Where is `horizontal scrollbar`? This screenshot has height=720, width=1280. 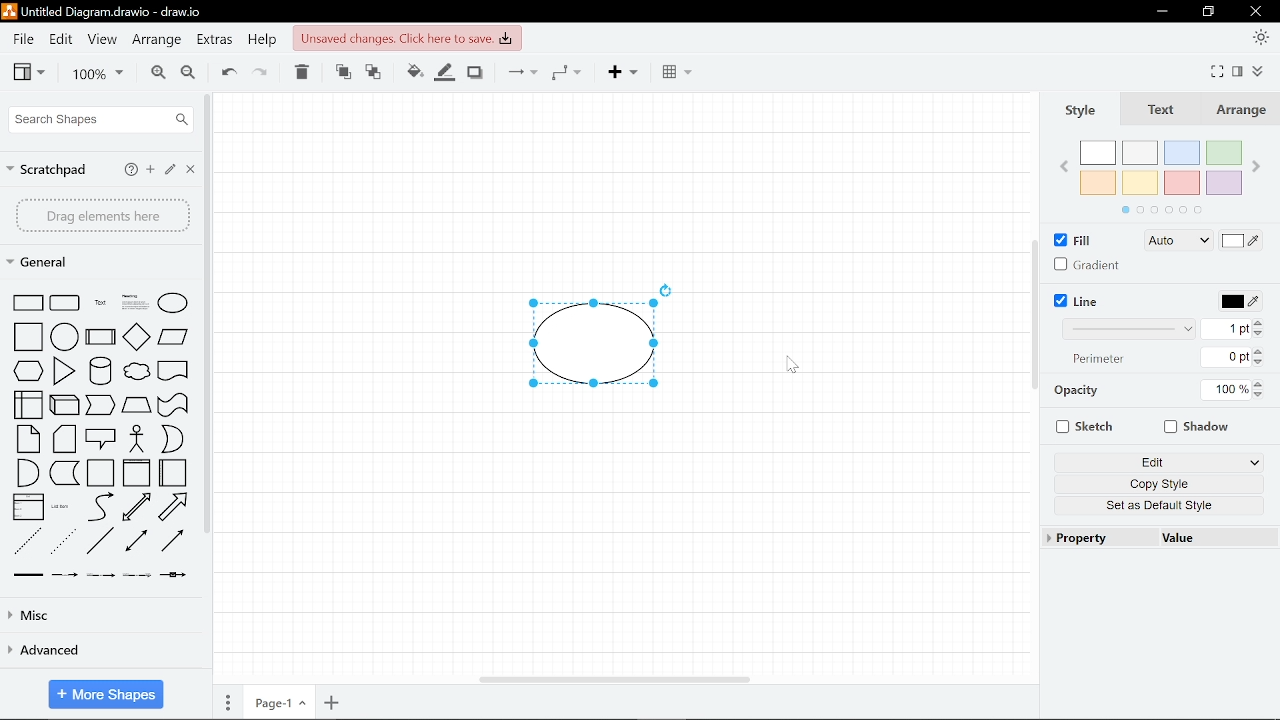 horizontal scrollbar is located at coordinates (610, 679).